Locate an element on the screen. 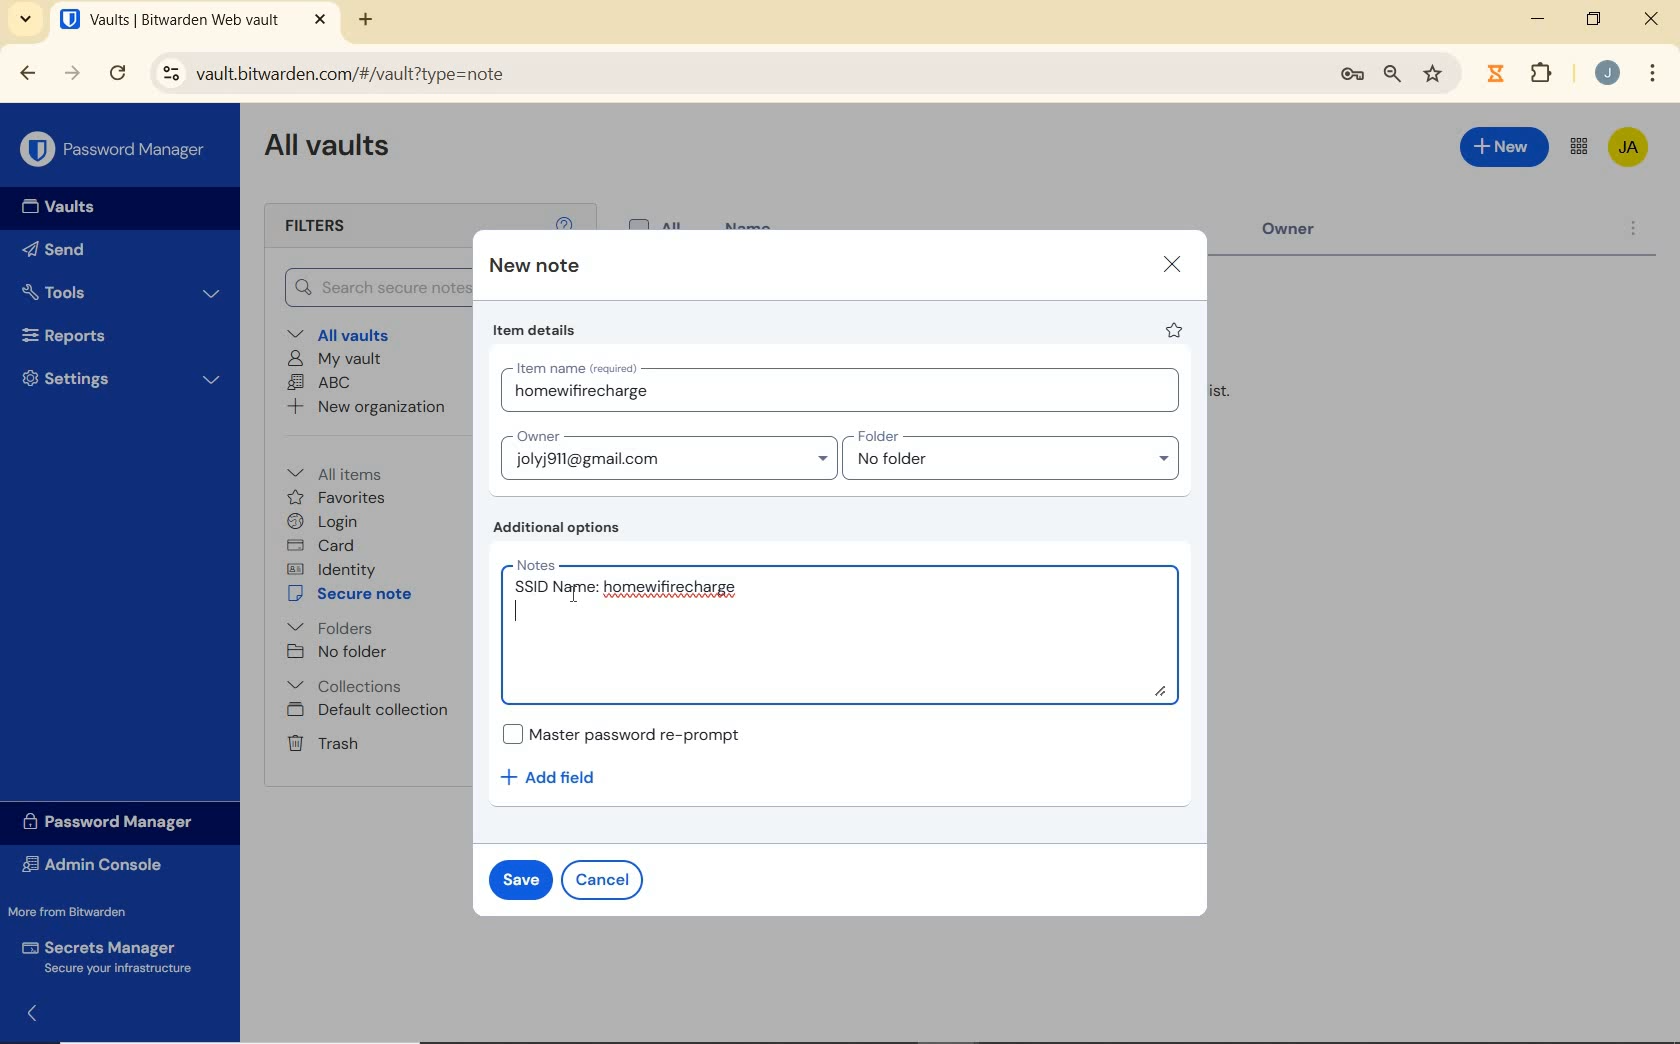  backward is located at coordinates (28, 74).